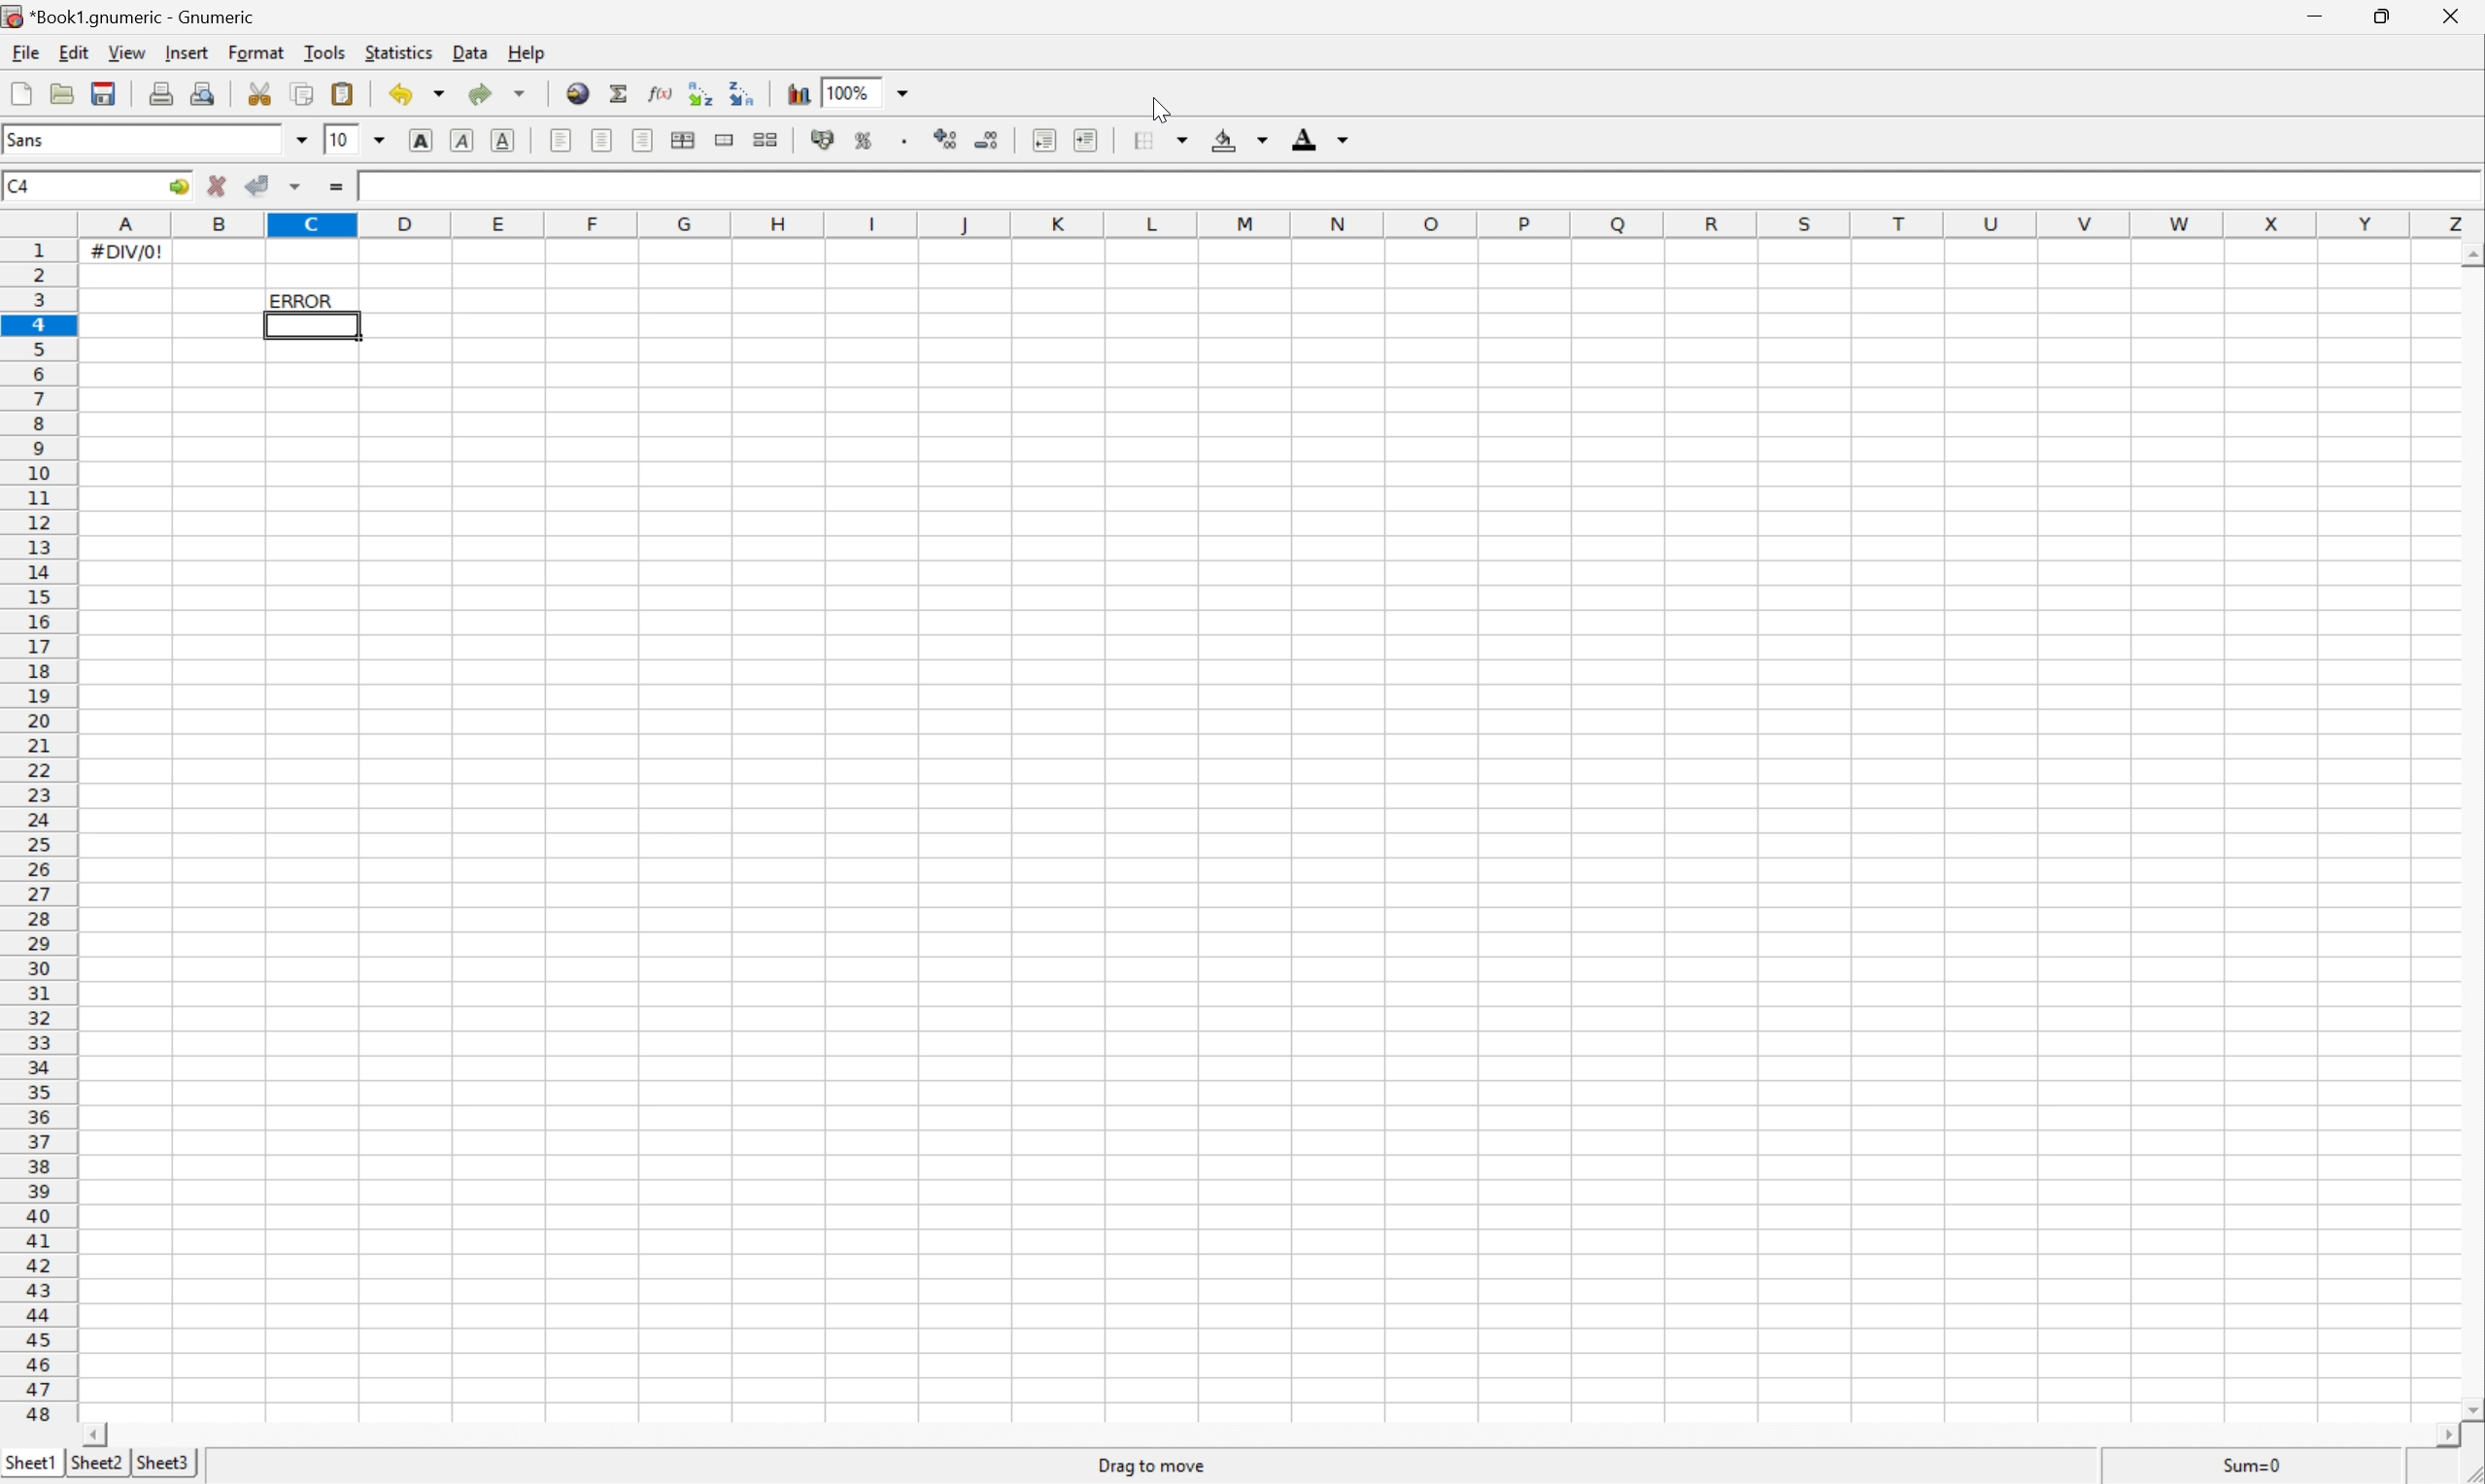  Describe the element at coordinates (165, 93) in the screenshot. I see `Print the current file` at that location.